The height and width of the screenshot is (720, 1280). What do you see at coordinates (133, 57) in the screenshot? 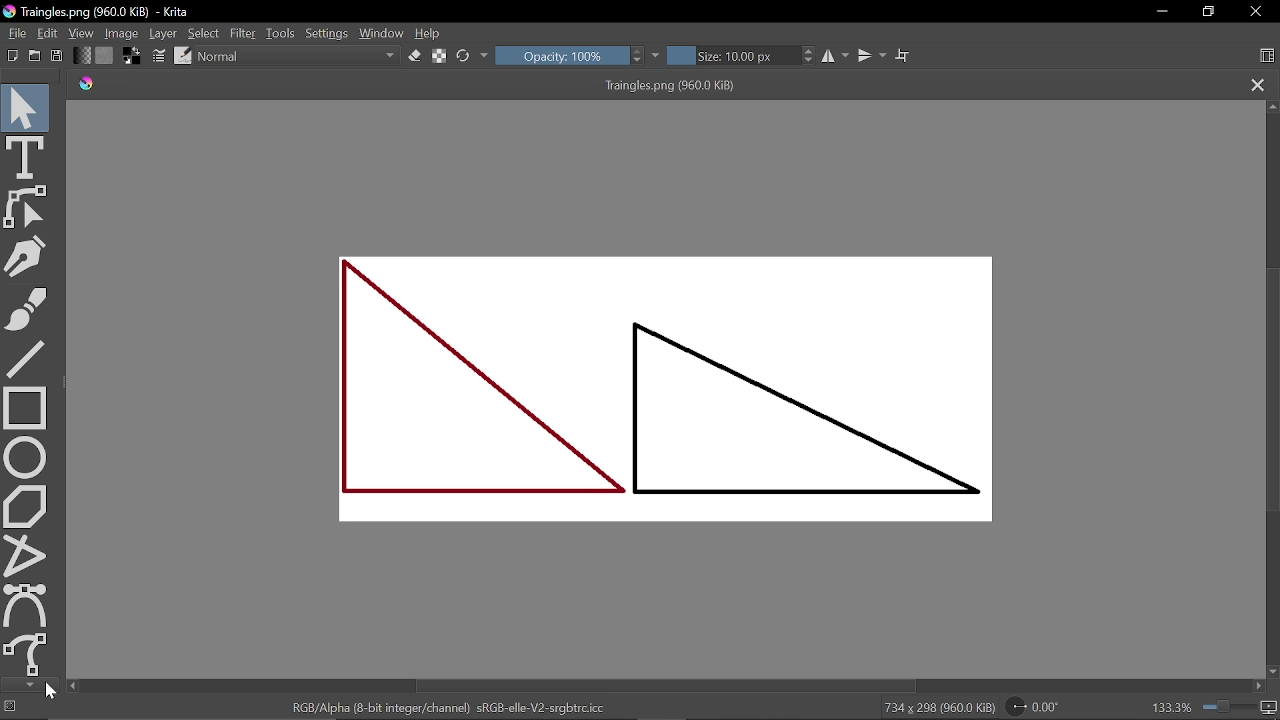
I see `Foreground and background color` at bounding box center [133, 57].